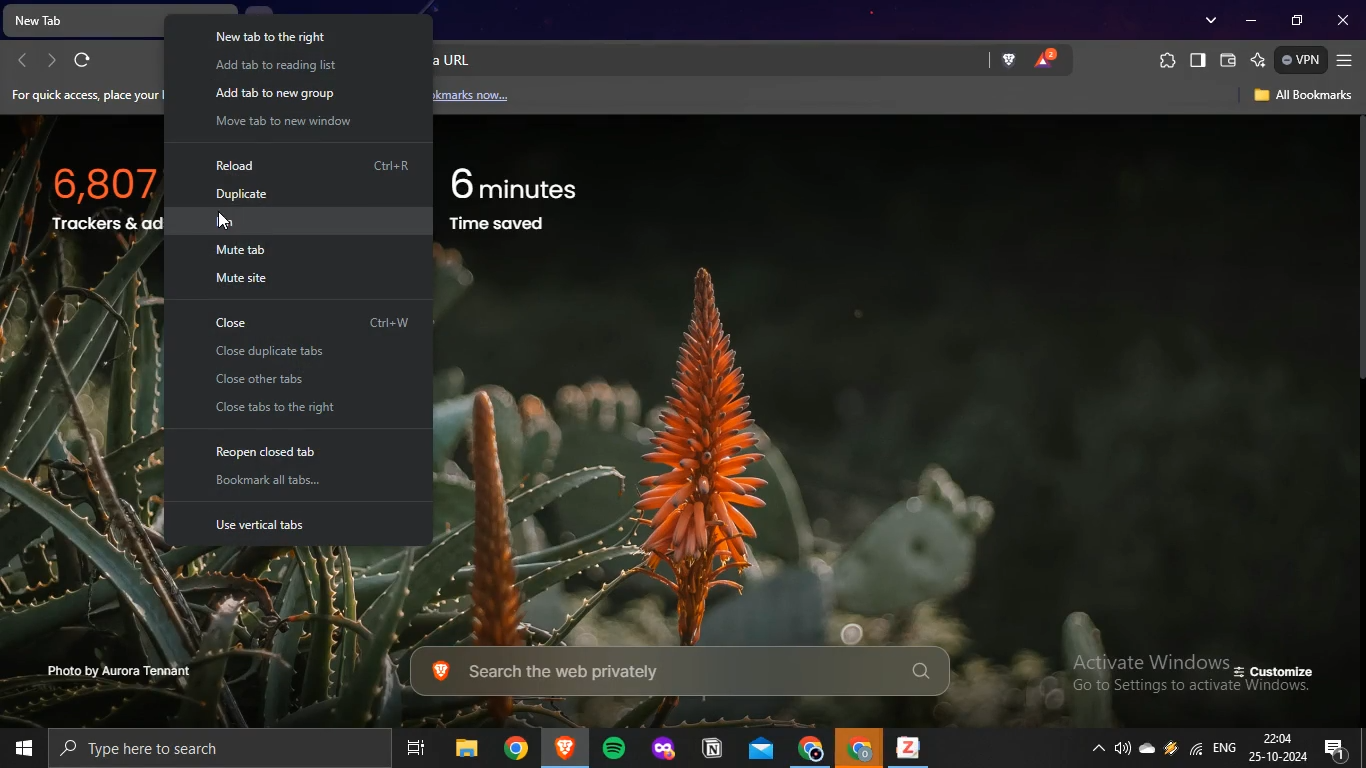 The width and height of the screenshot is (1366, 768). I want to click on reload, so click(247, 163).